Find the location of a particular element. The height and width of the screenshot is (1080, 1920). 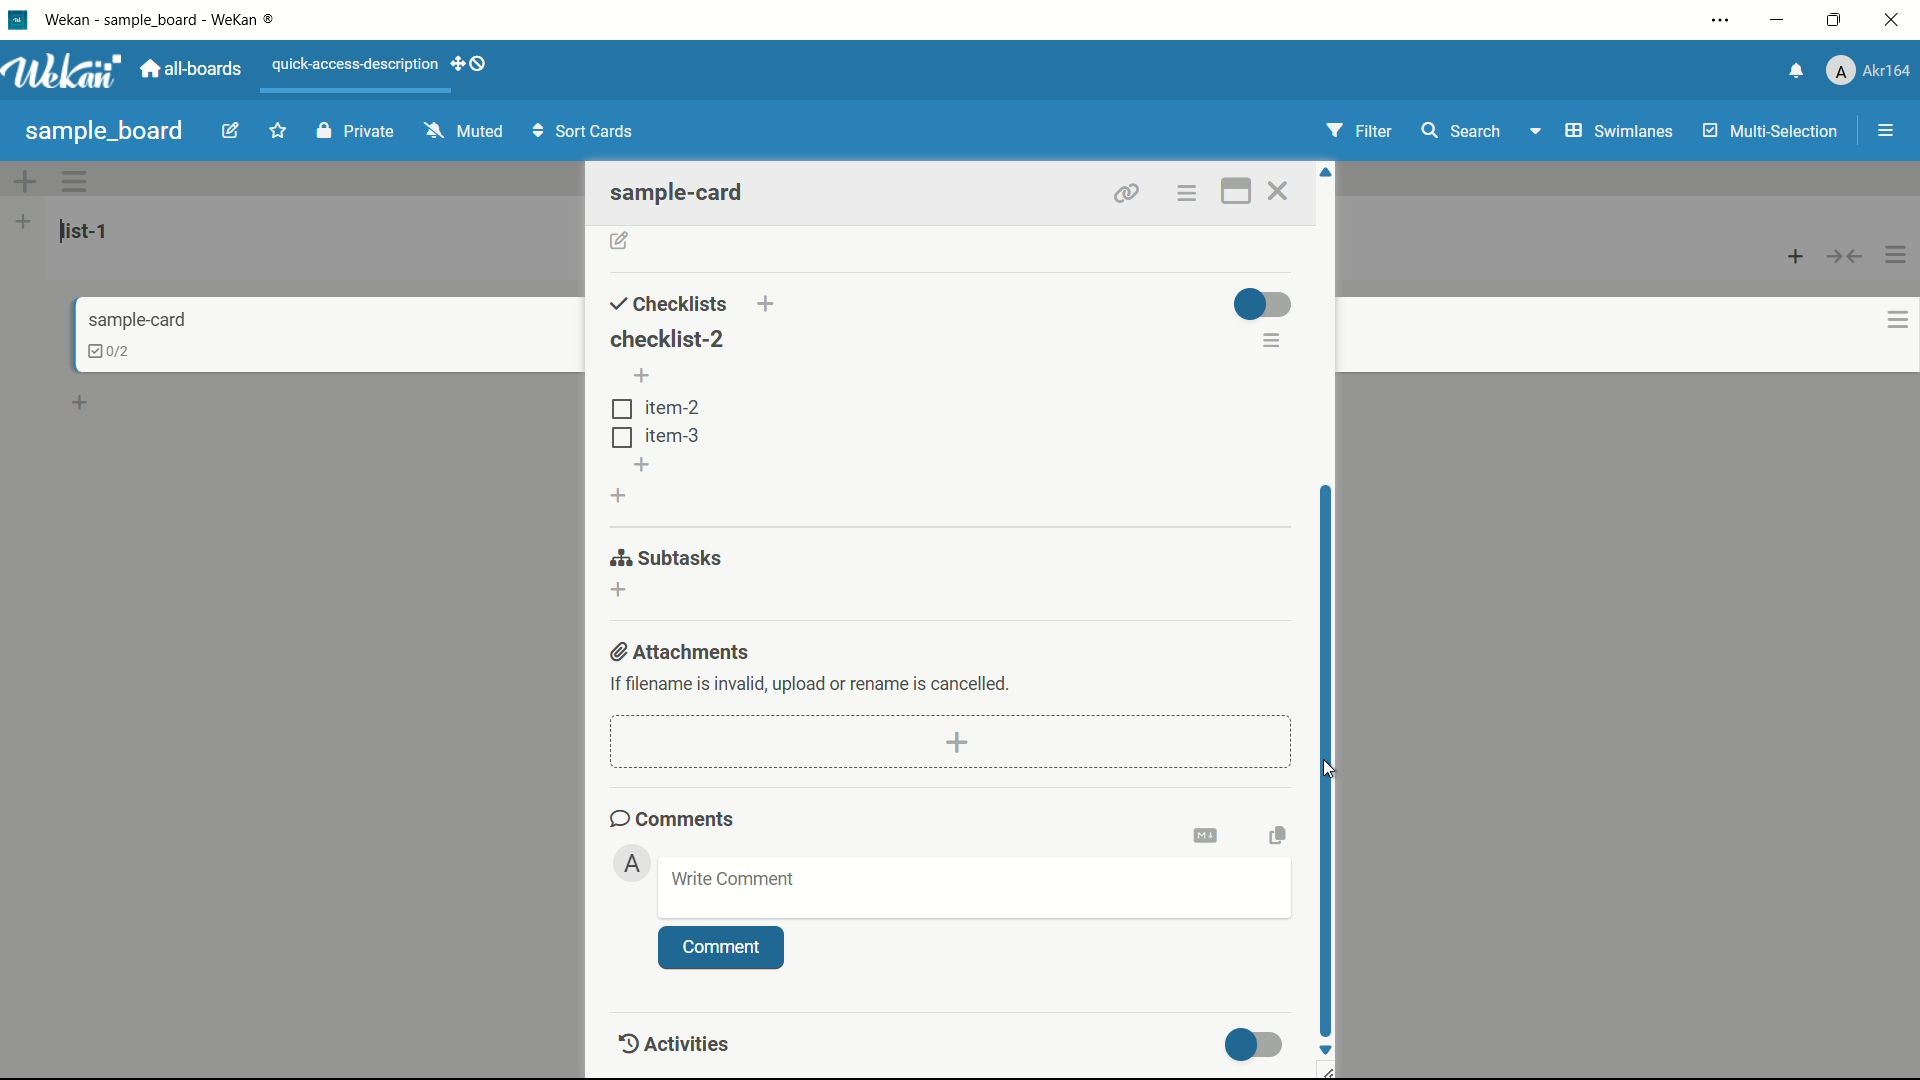

star this board is located at coordinates (279, 133).